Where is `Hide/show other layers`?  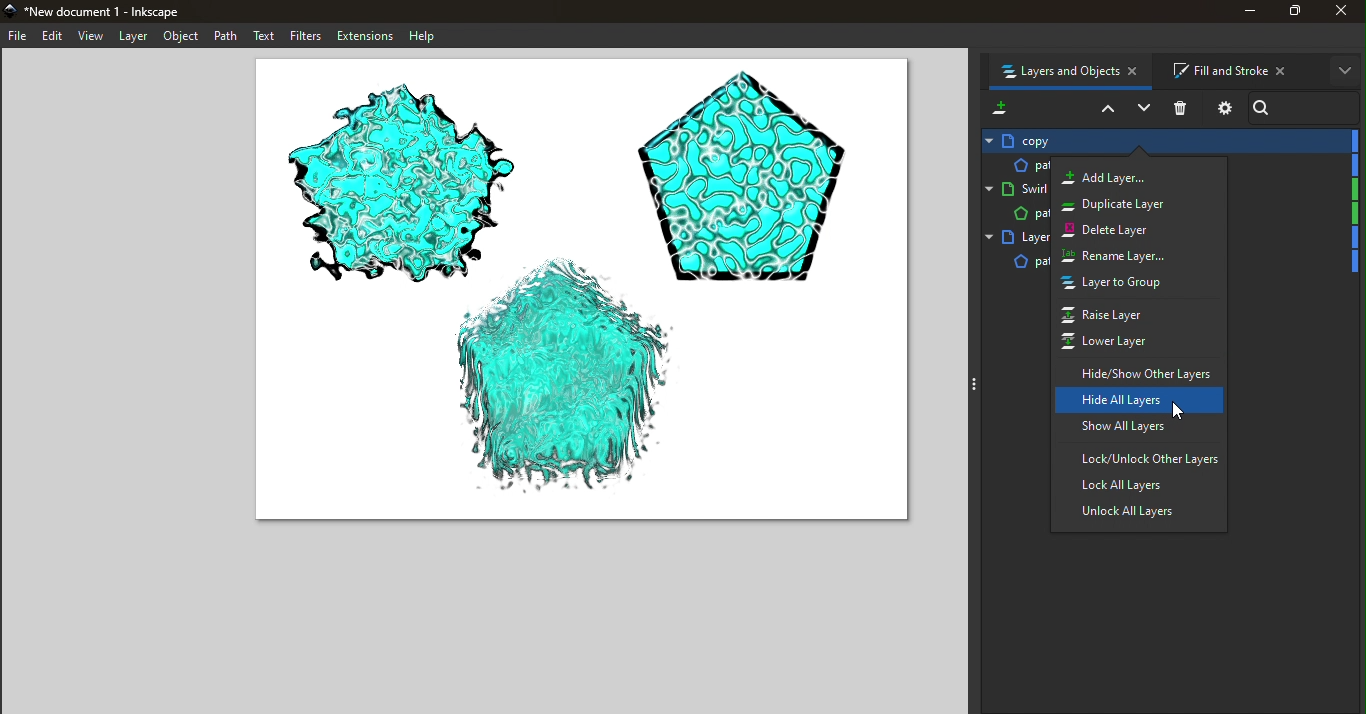 Hide/show other layers is located at coordinates (1138, 370).